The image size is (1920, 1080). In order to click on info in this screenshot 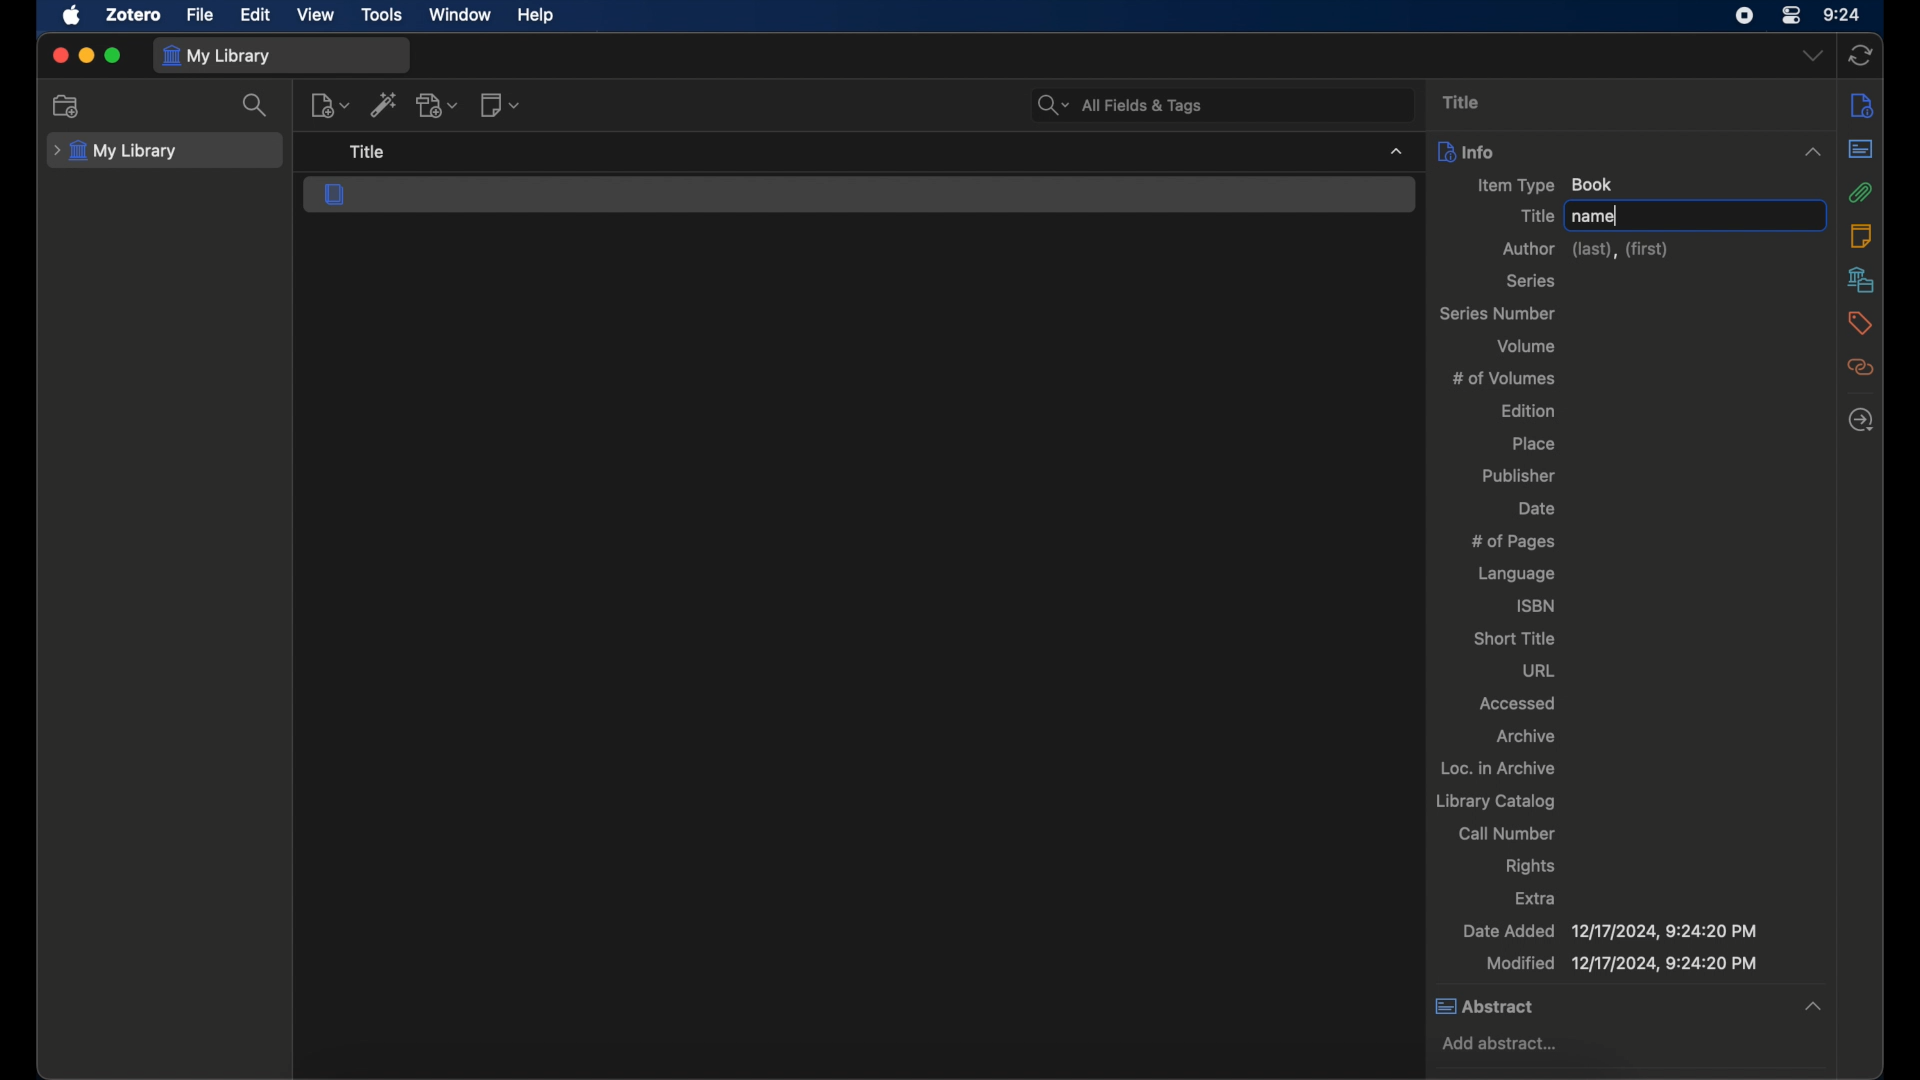, I will do `click(1465, 151)`.